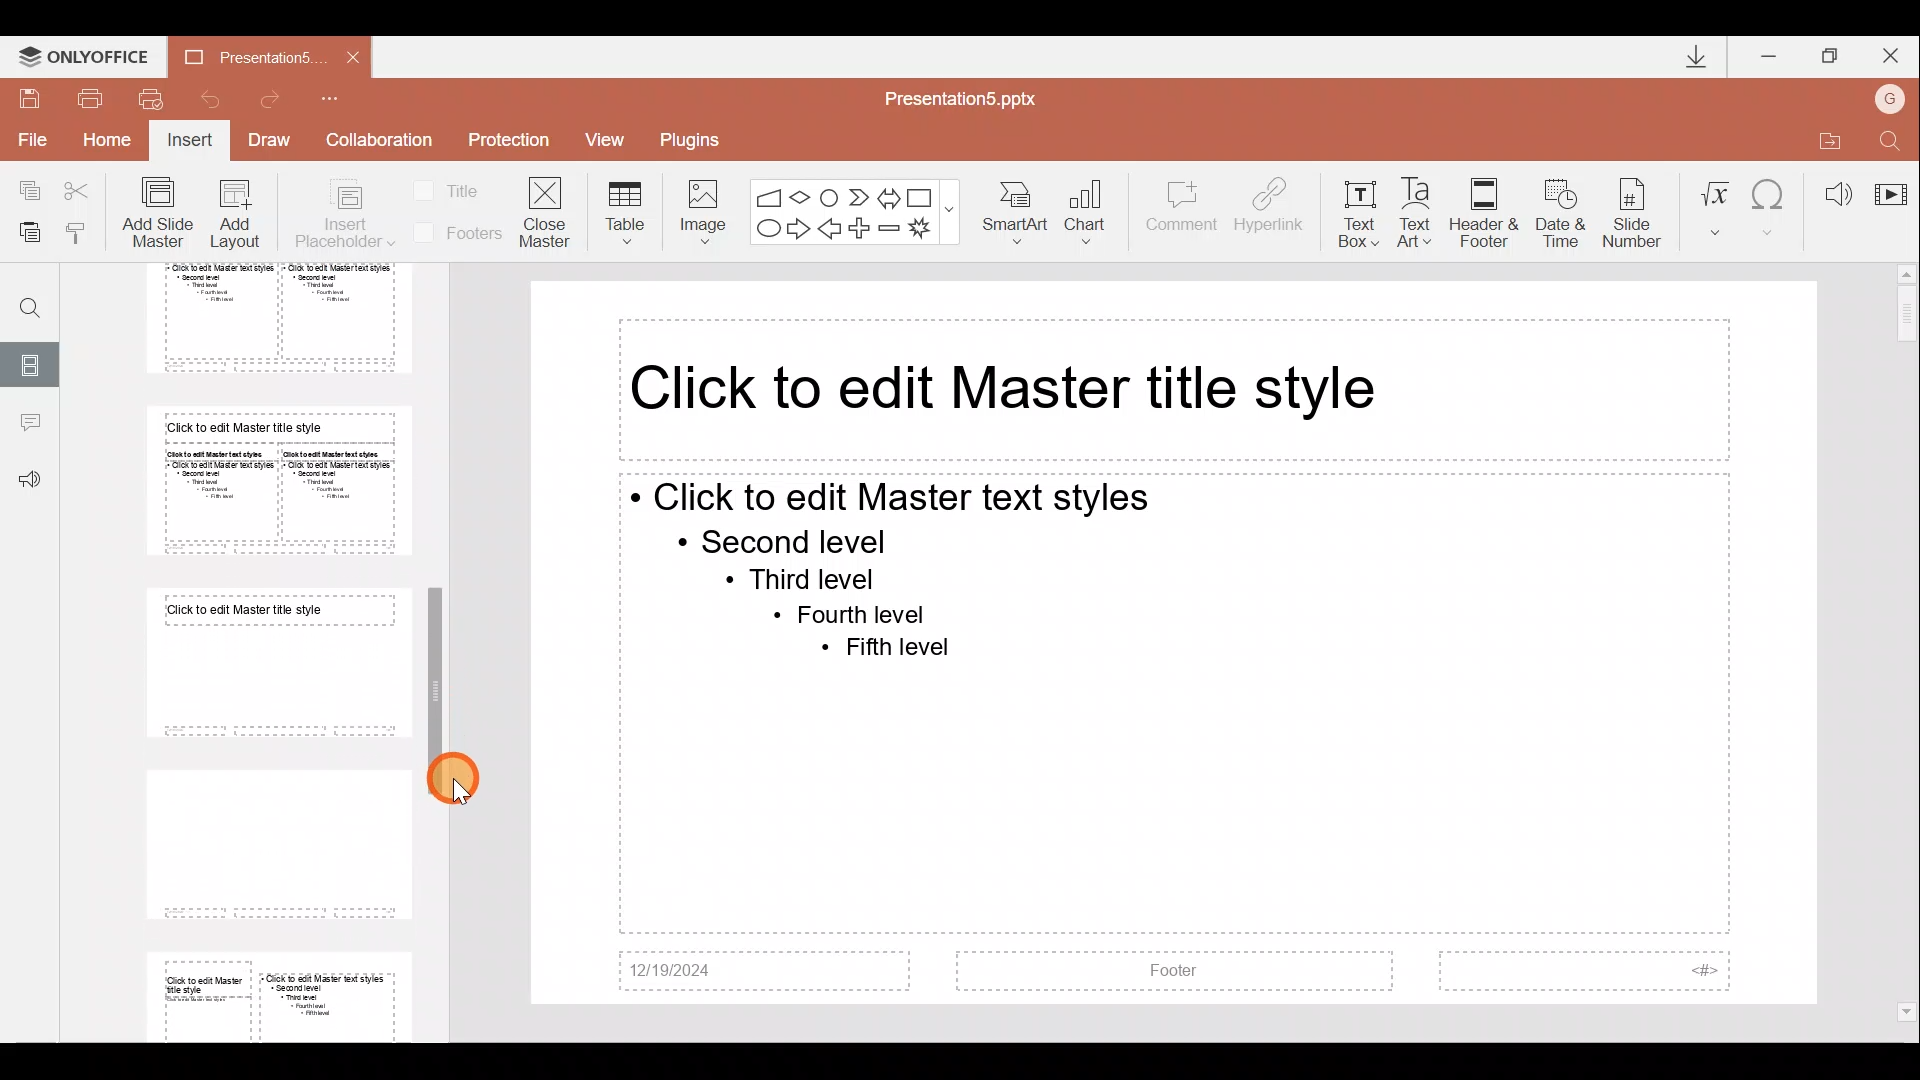 The width and height of the screenshot is (1920, 1080). Describe the element at coordinates (83, 52) in the screenshot. I see `ONLYOFFICE` at that location.